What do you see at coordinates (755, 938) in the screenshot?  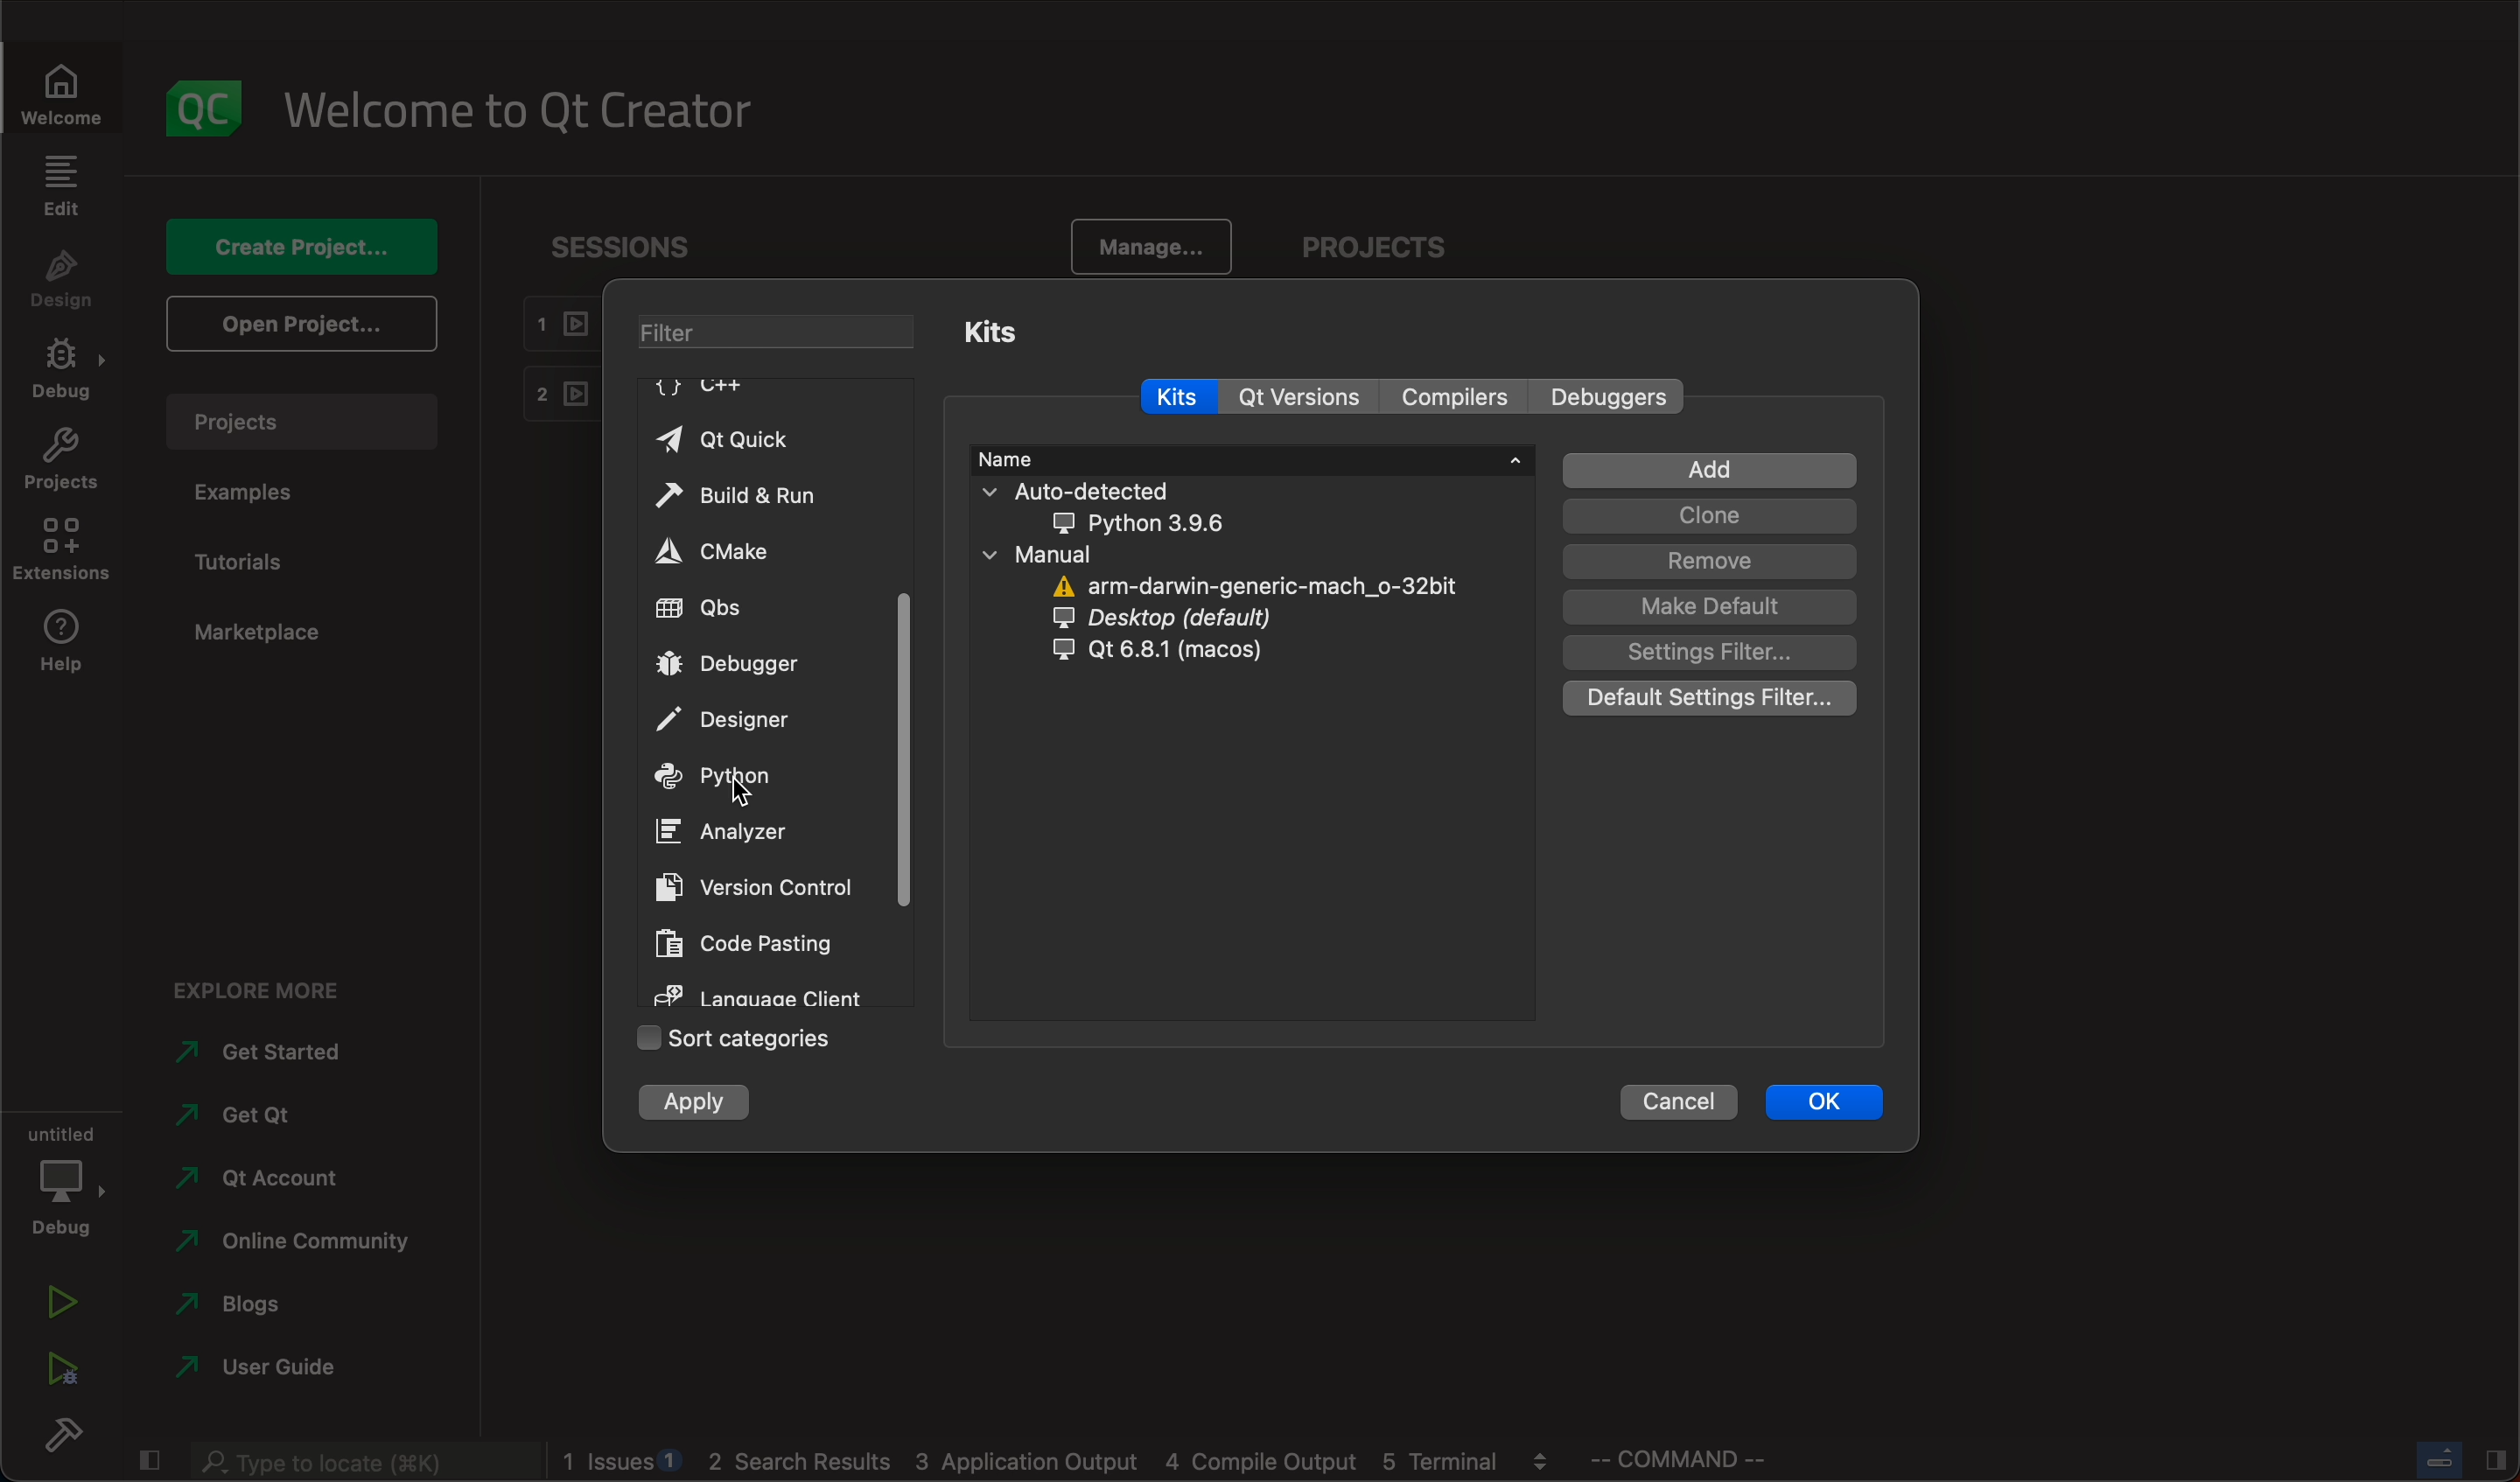 I see `code ` at bounding box center [755, 938].